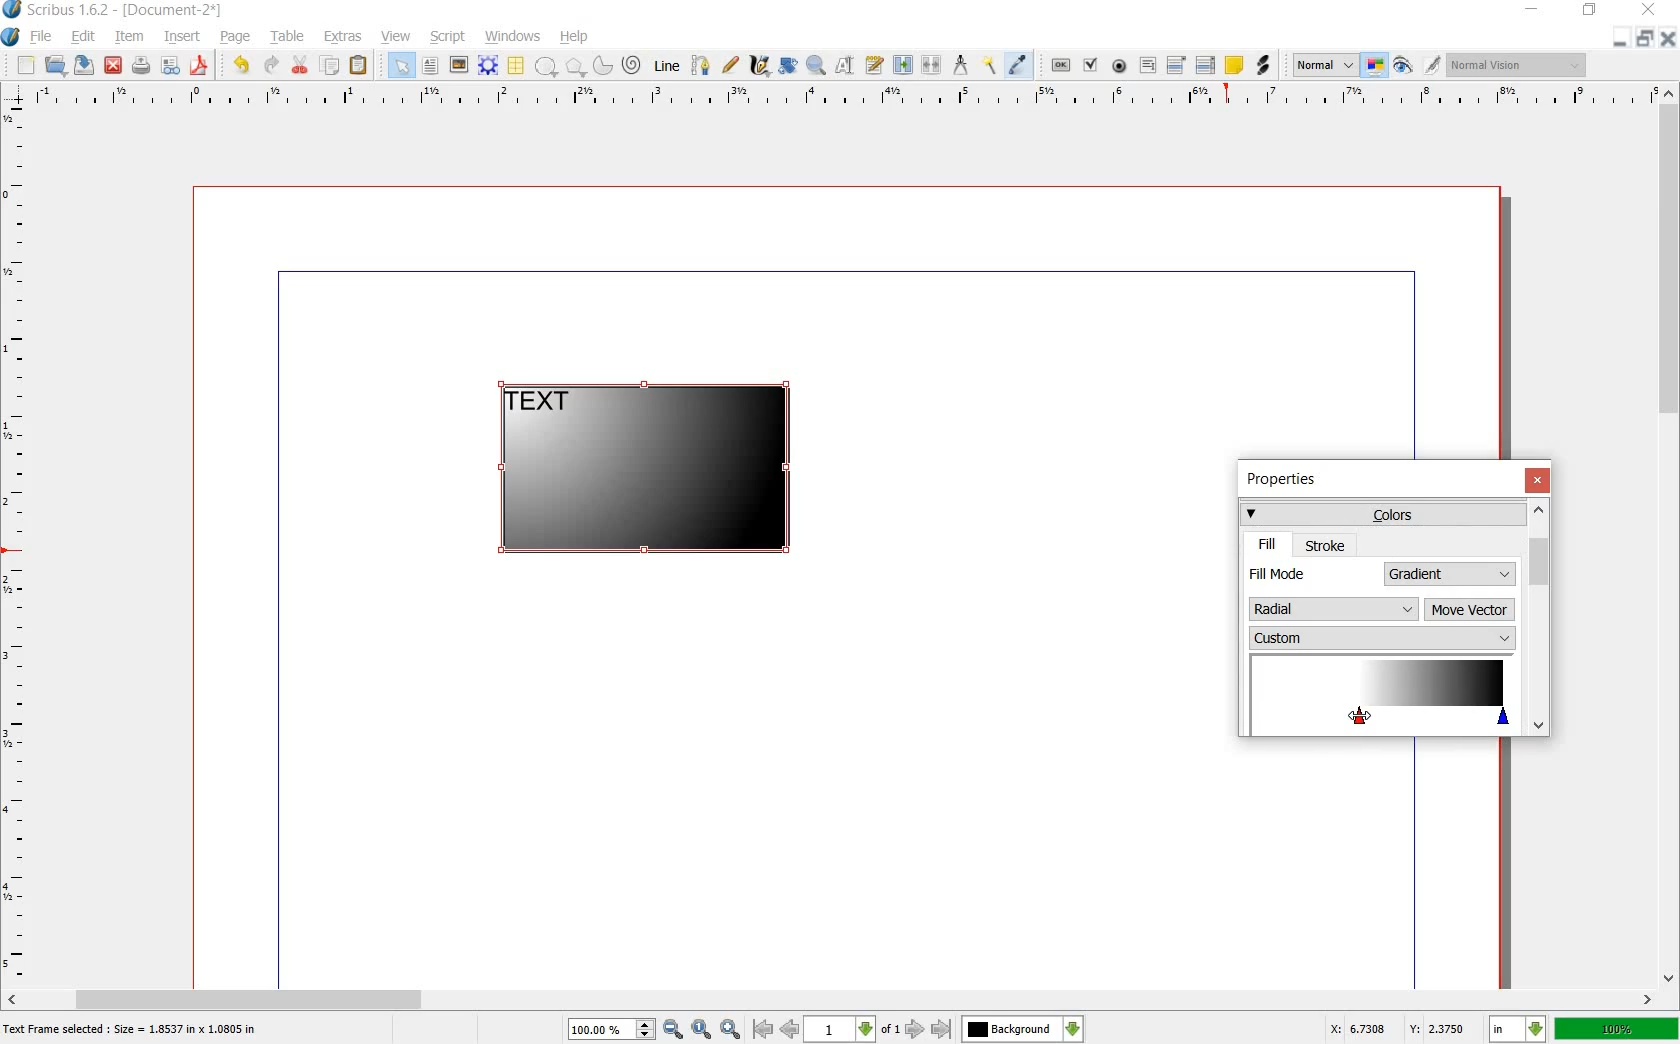  Describe the element at coordinates (1470, 611) in the screenshot. I see `move vector` at that location.